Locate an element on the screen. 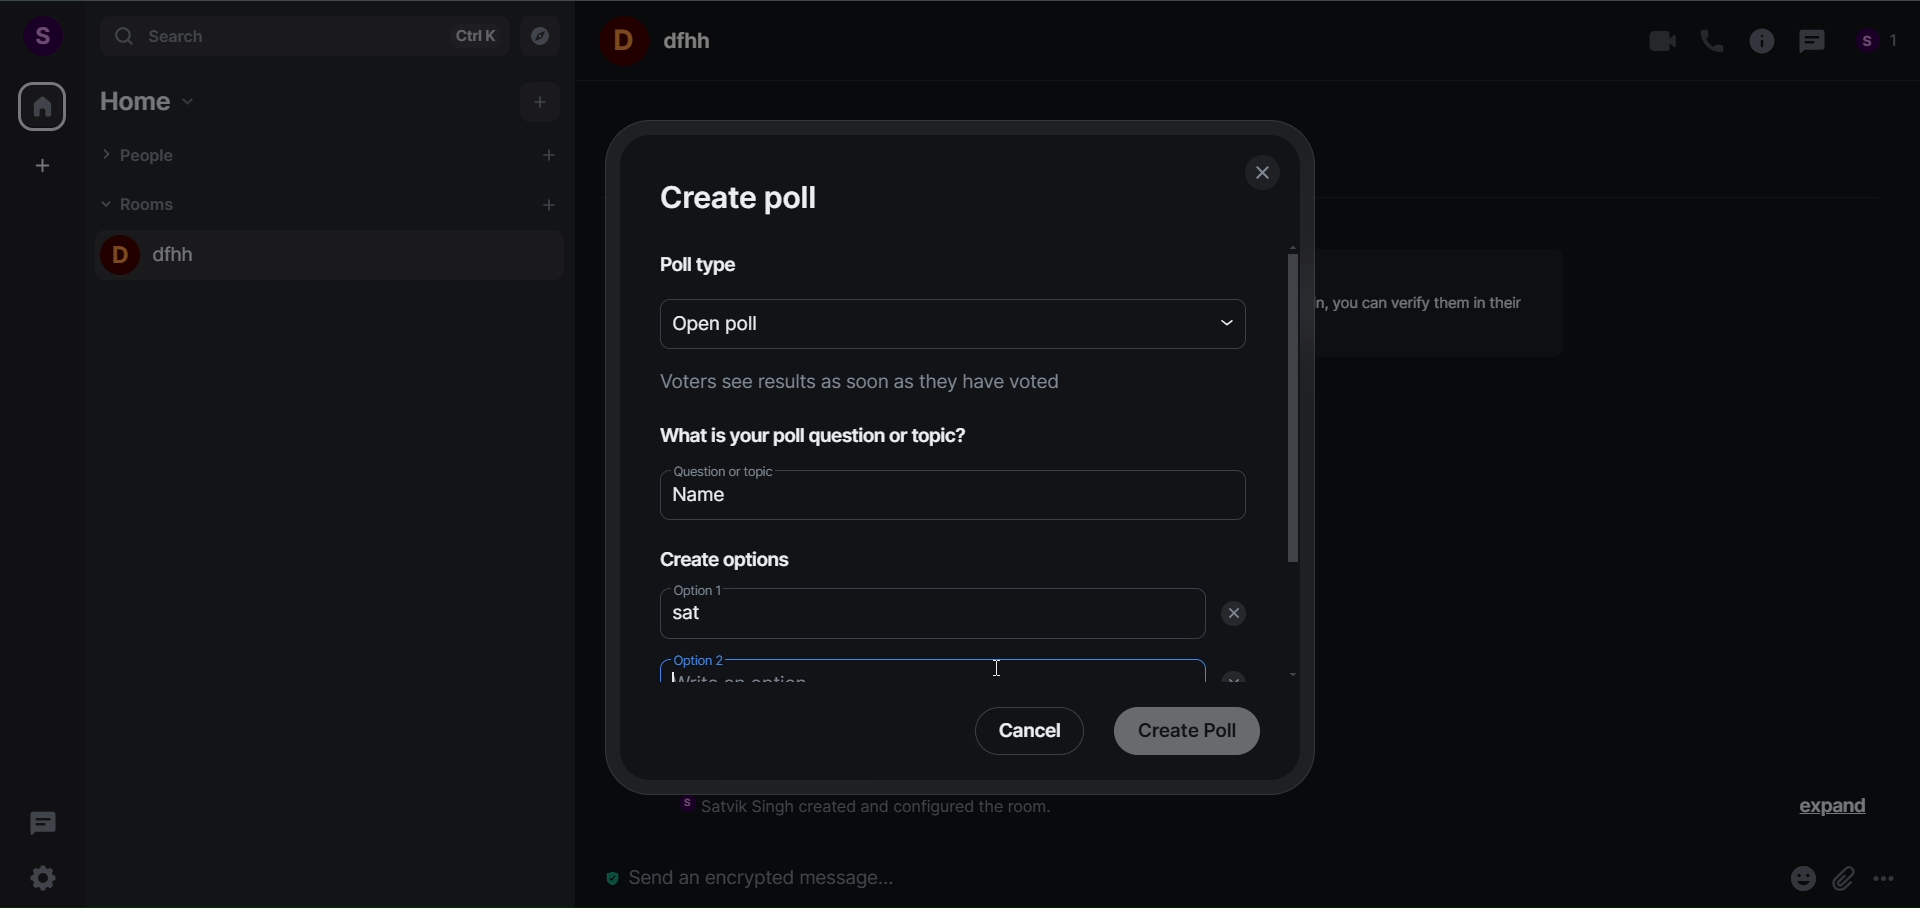  send an encrypted message is located at coordinates (760, 877).